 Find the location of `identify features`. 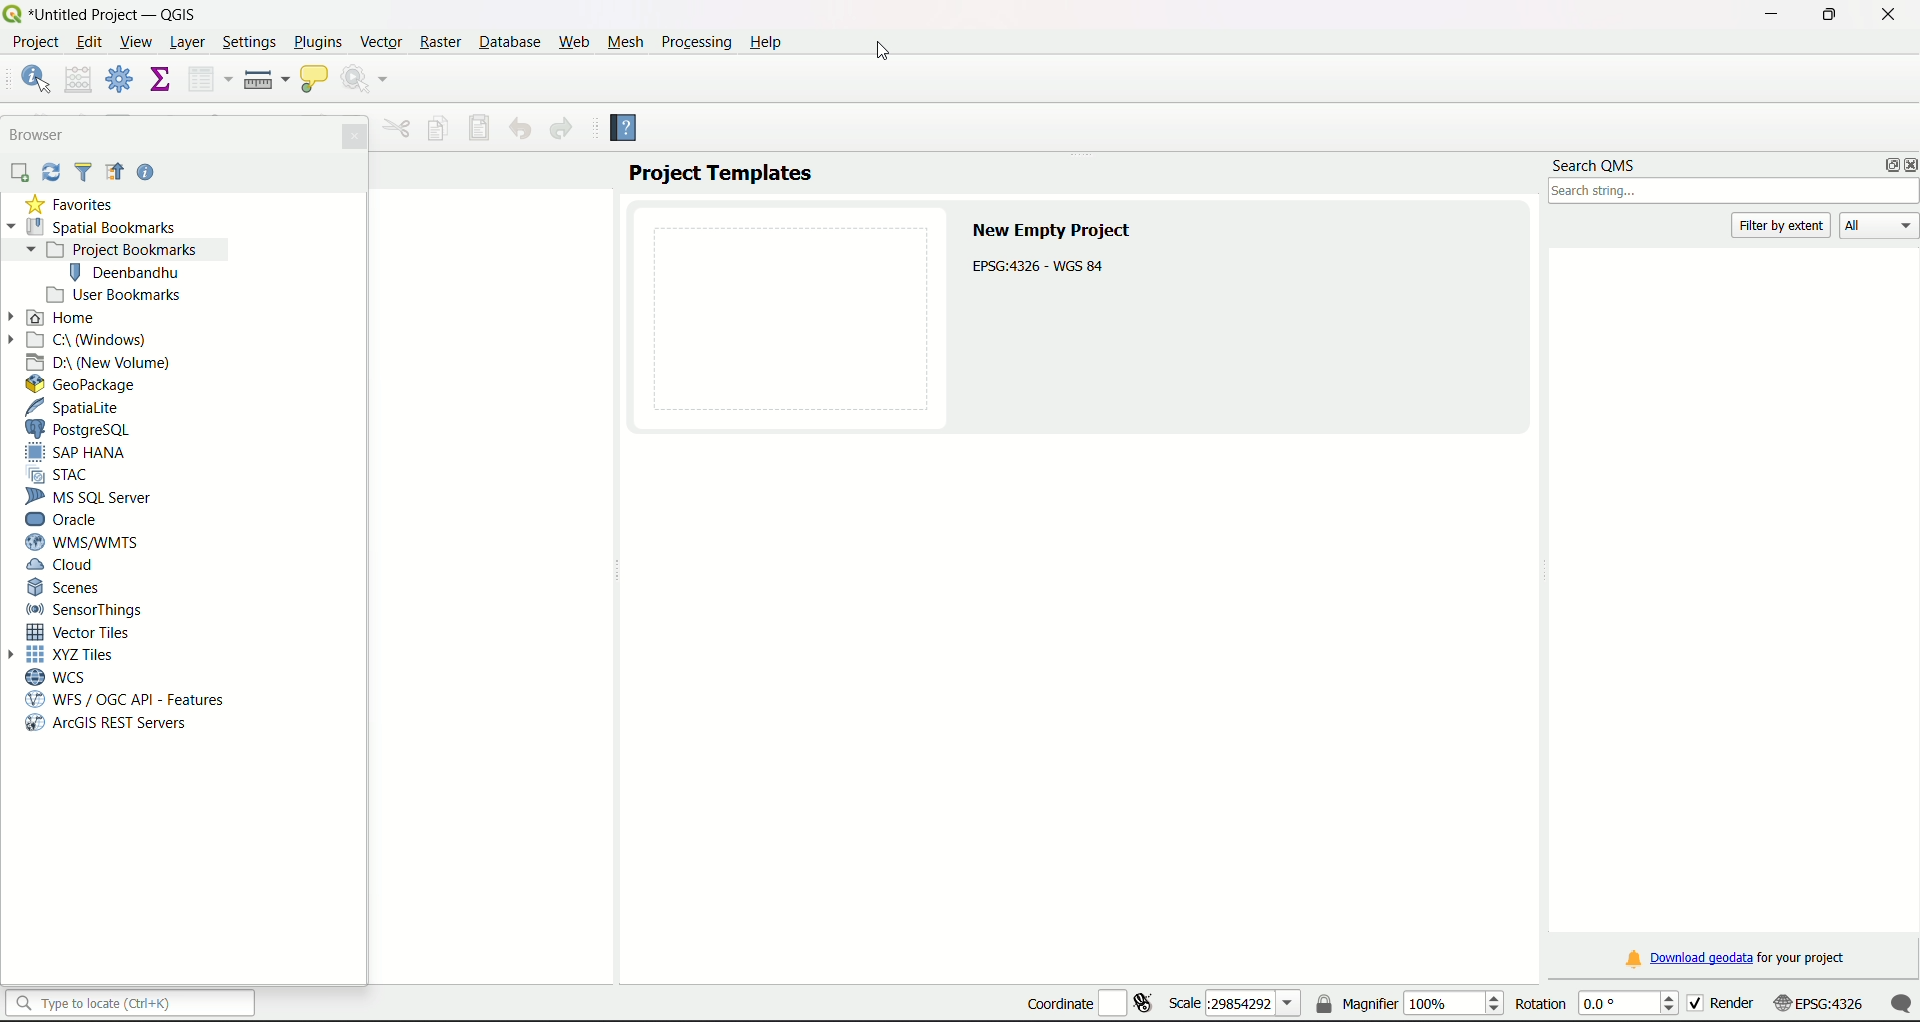

identify features is located at coordinates (34, 77).